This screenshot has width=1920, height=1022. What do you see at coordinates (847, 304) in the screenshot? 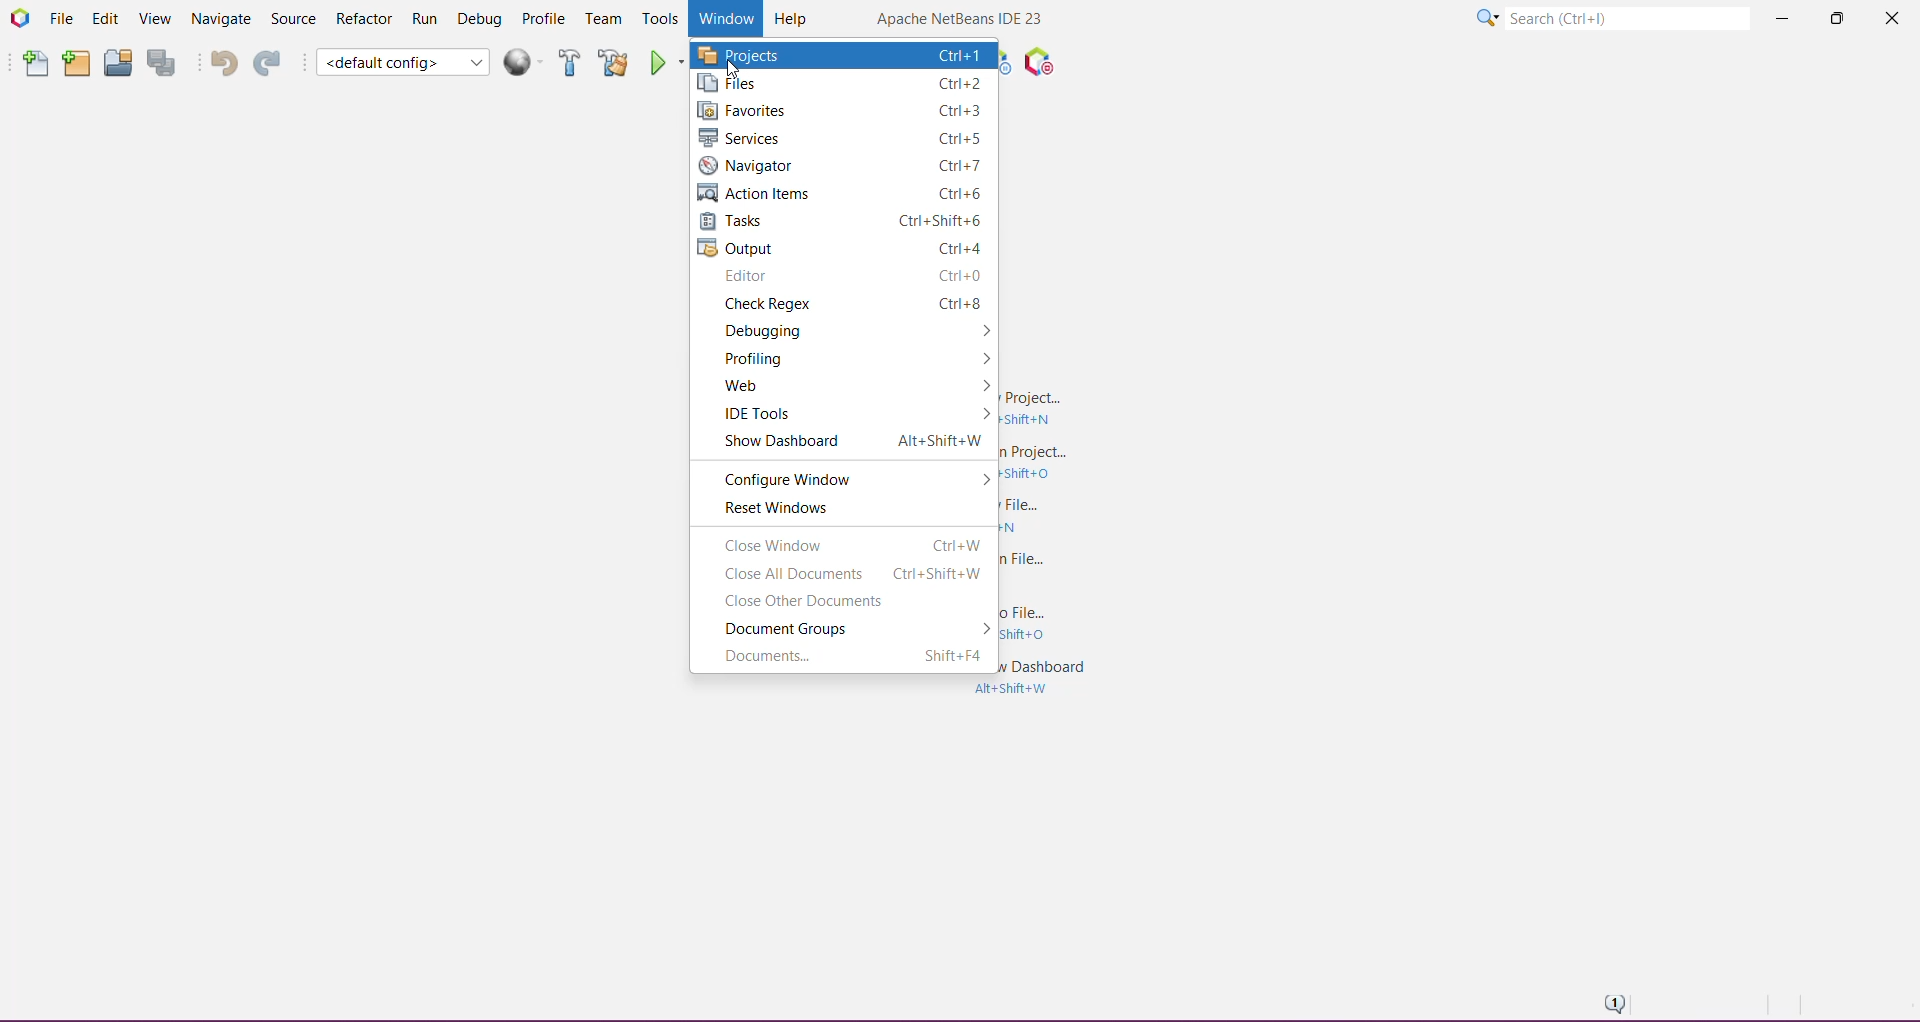
I see `Check Regex` at bounding box center [847, 304].